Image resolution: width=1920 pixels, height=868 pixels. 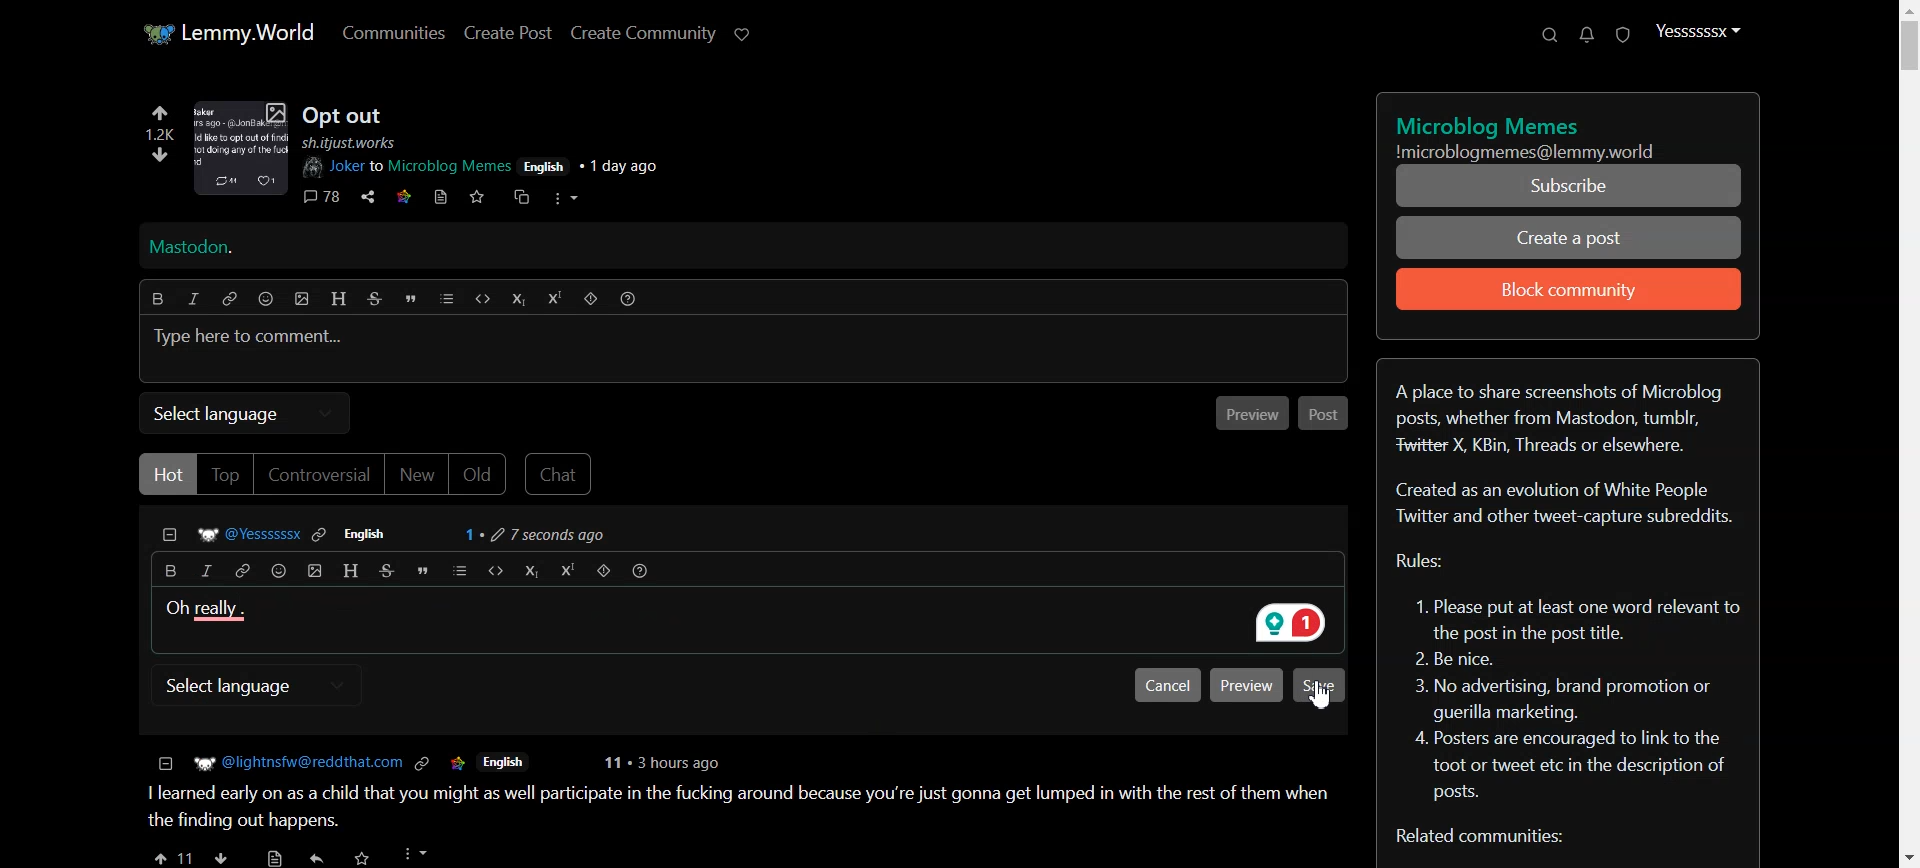 I want to click on Block community, so click(x=1569, y=289).